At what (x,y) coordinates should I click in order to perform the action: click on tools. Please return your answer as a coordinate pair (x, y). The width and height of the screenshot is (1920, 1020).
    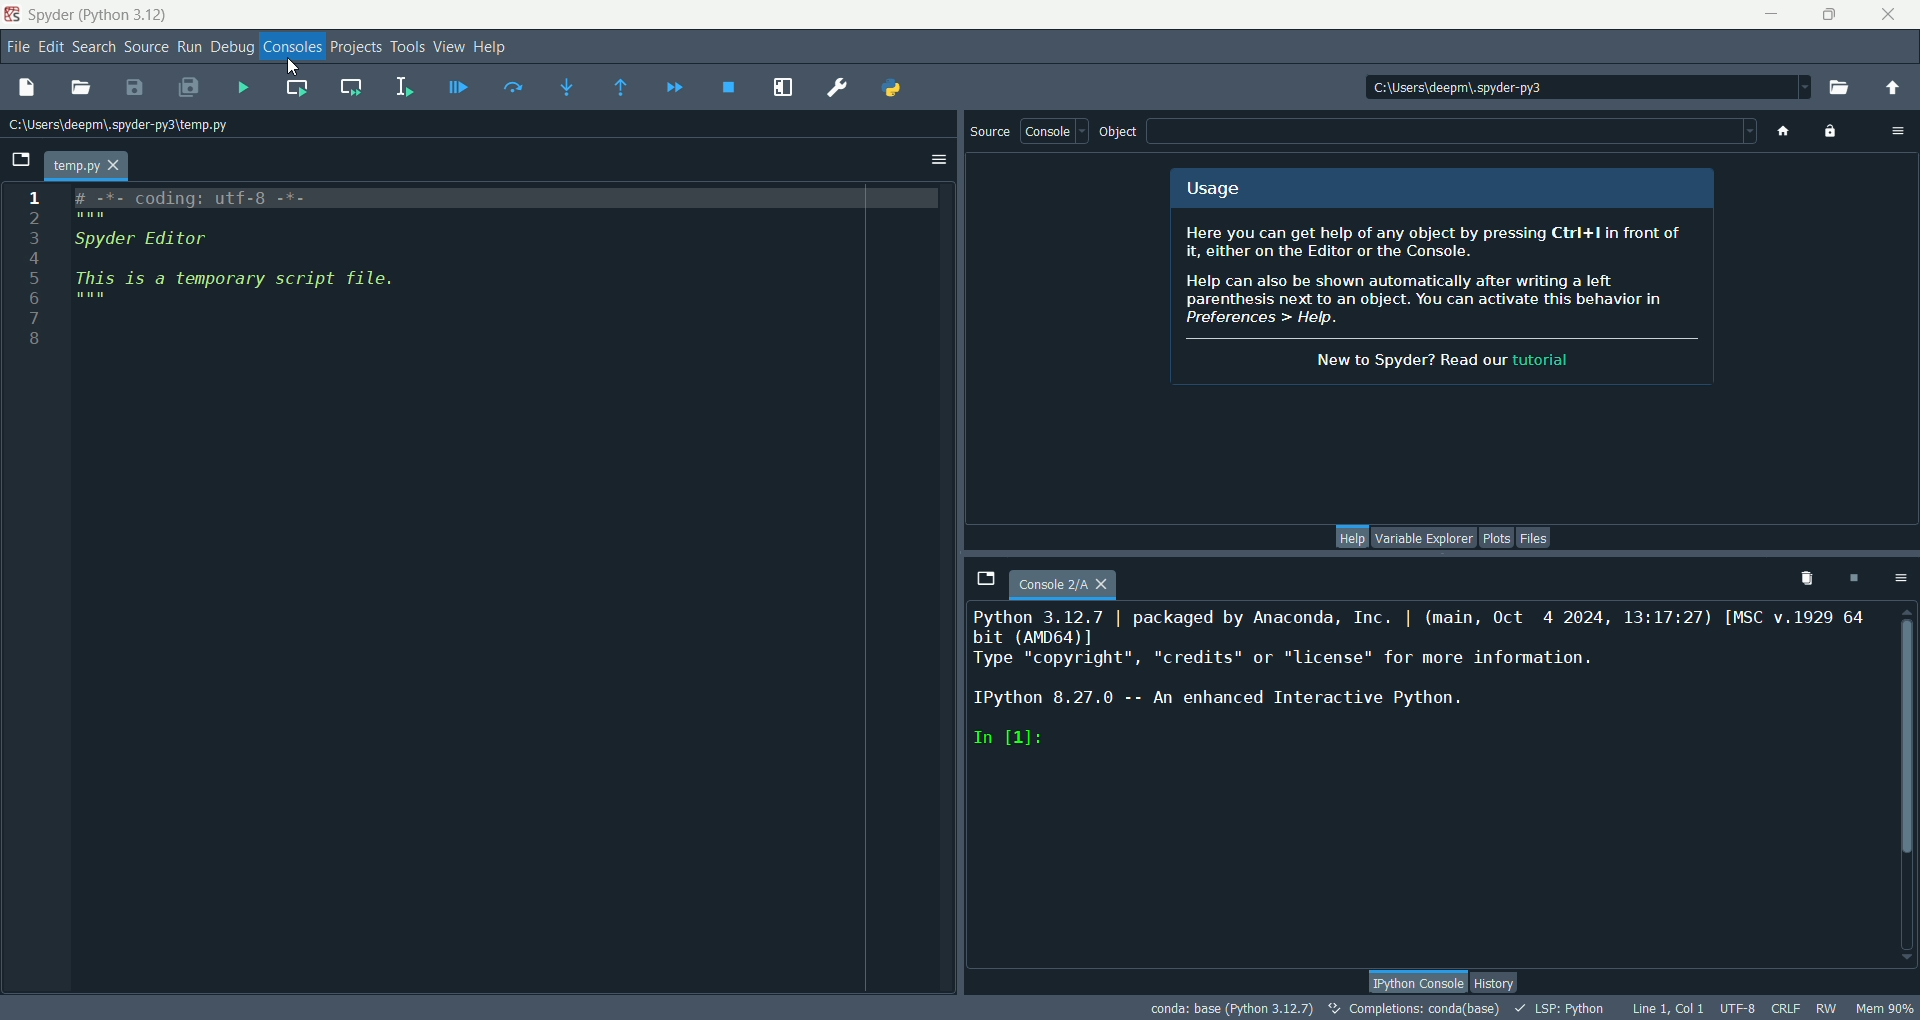
    Looking at the image, I should click on (407, 47).